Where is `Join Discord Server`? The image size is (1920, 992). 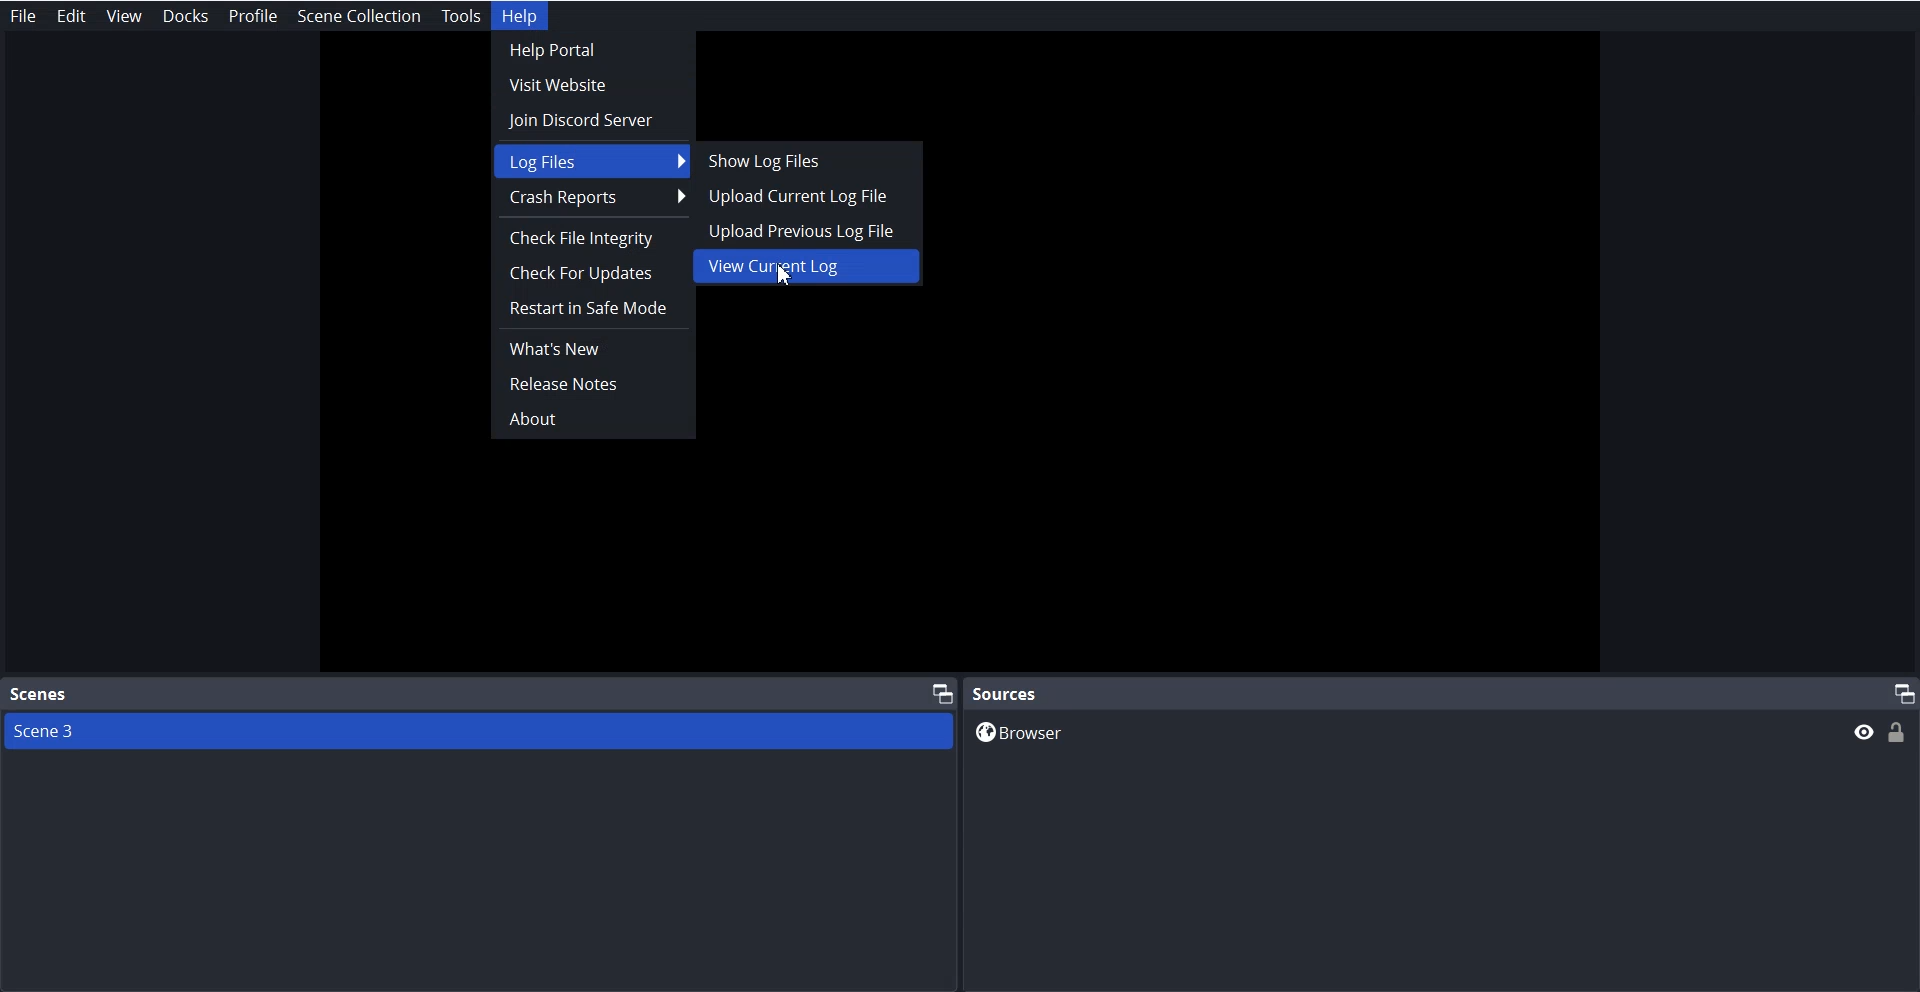 Join Discord Server is located at coordinates (593, 119).